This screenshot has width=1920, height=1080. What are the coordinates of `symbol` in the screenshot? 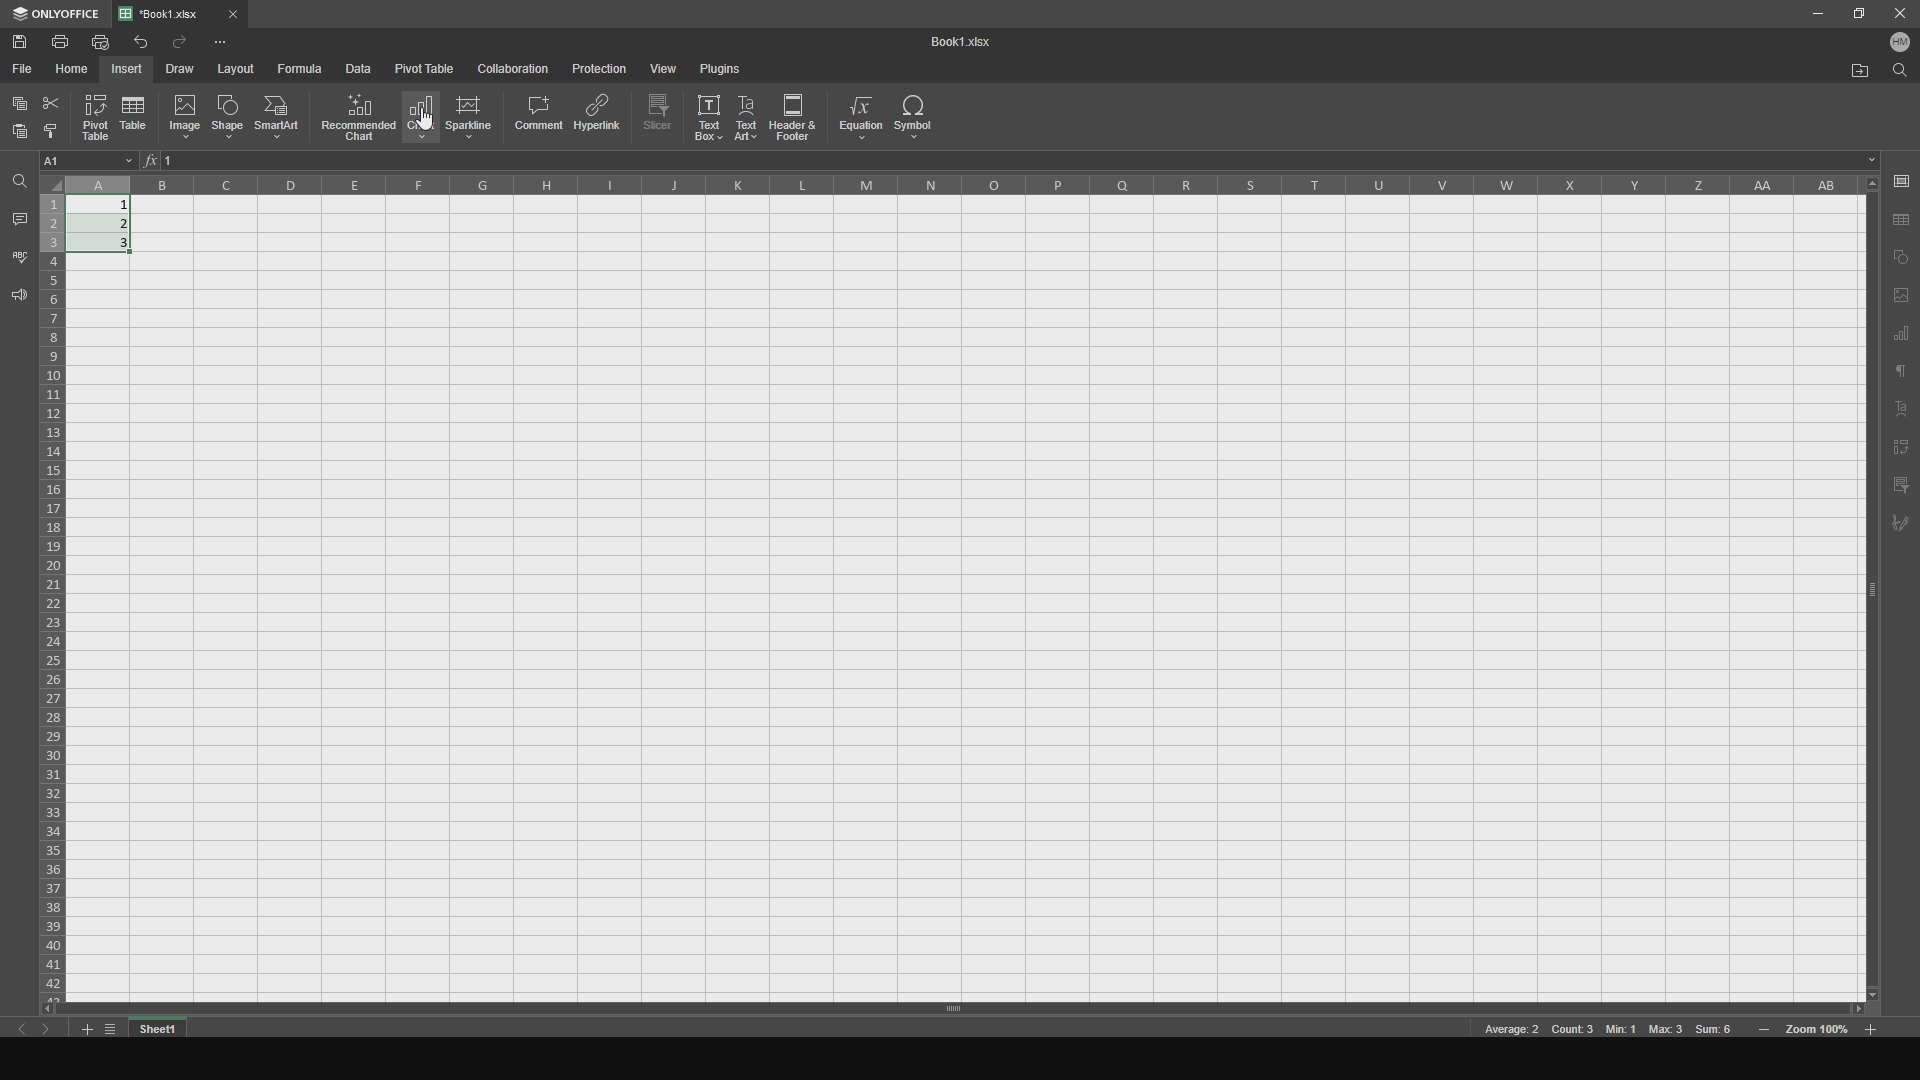 It's located at (918, 116).